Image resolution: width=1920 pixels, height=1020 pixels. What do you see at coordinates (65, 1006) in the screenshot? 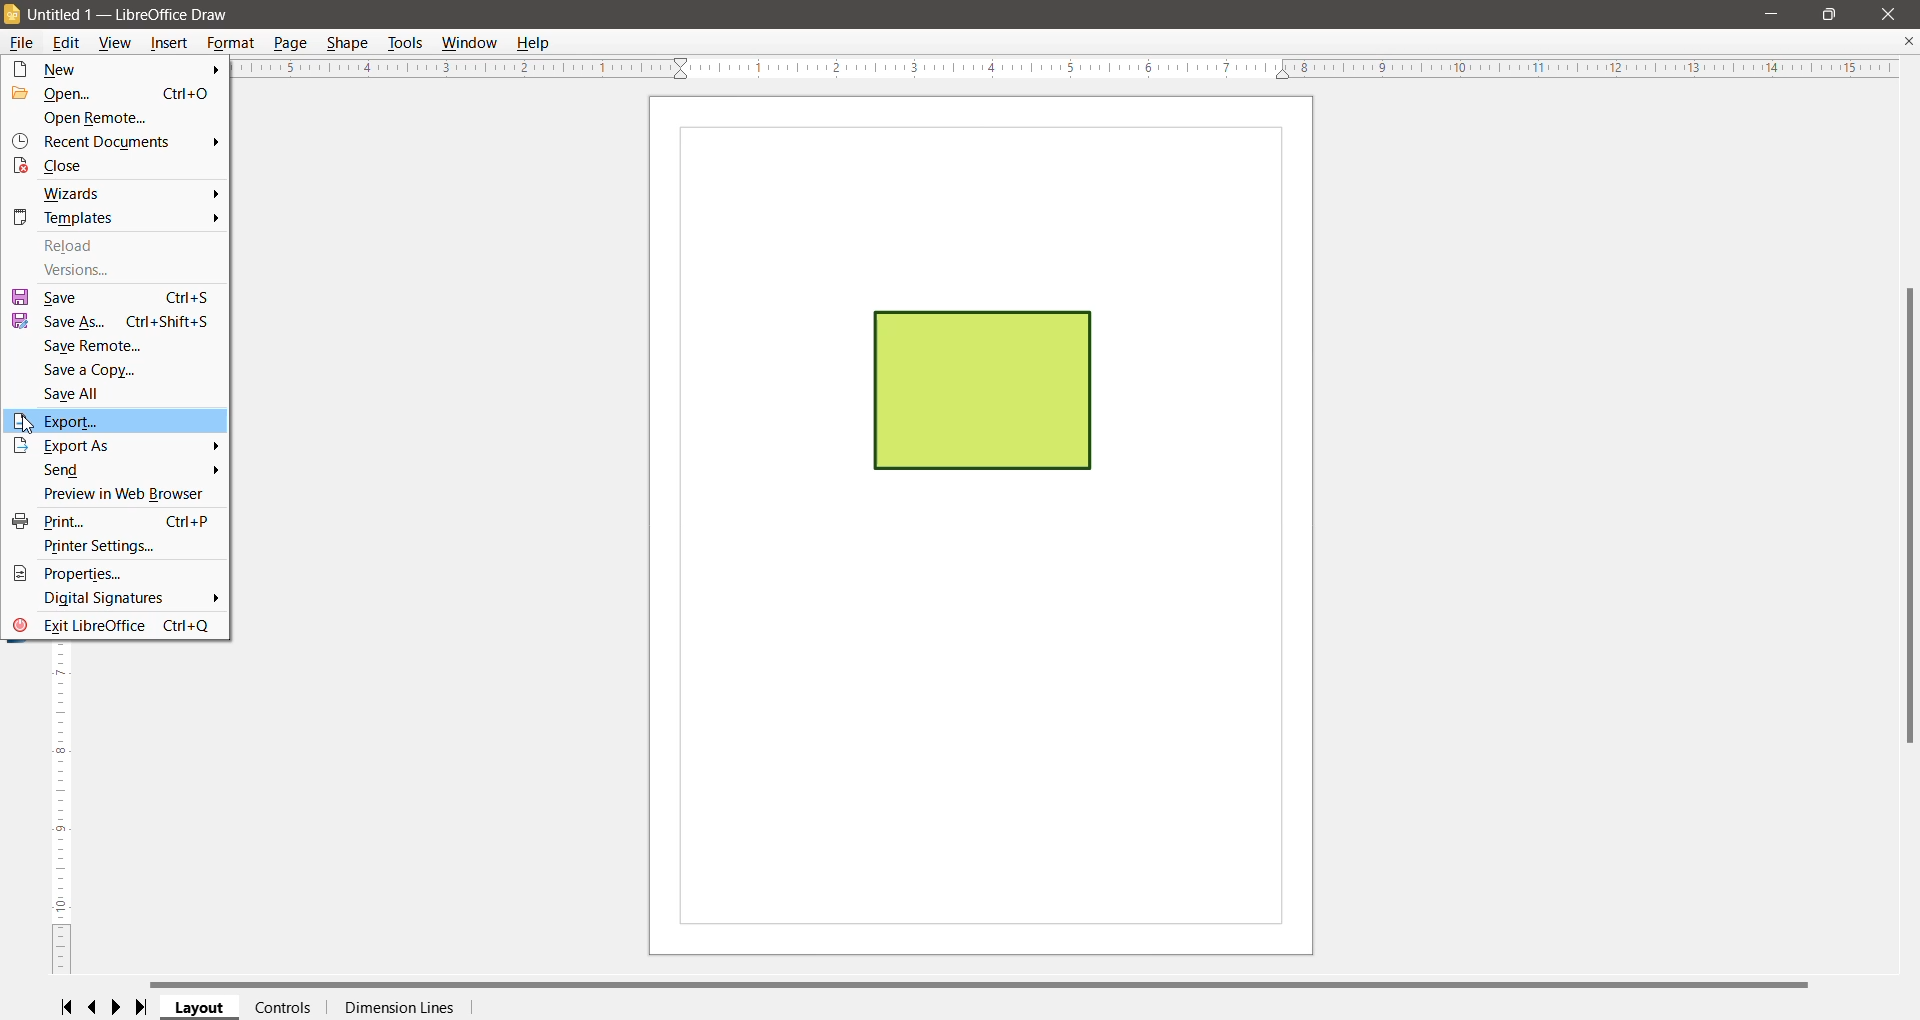
I see `Scroll to first page` at bounding box center [65, 1006].